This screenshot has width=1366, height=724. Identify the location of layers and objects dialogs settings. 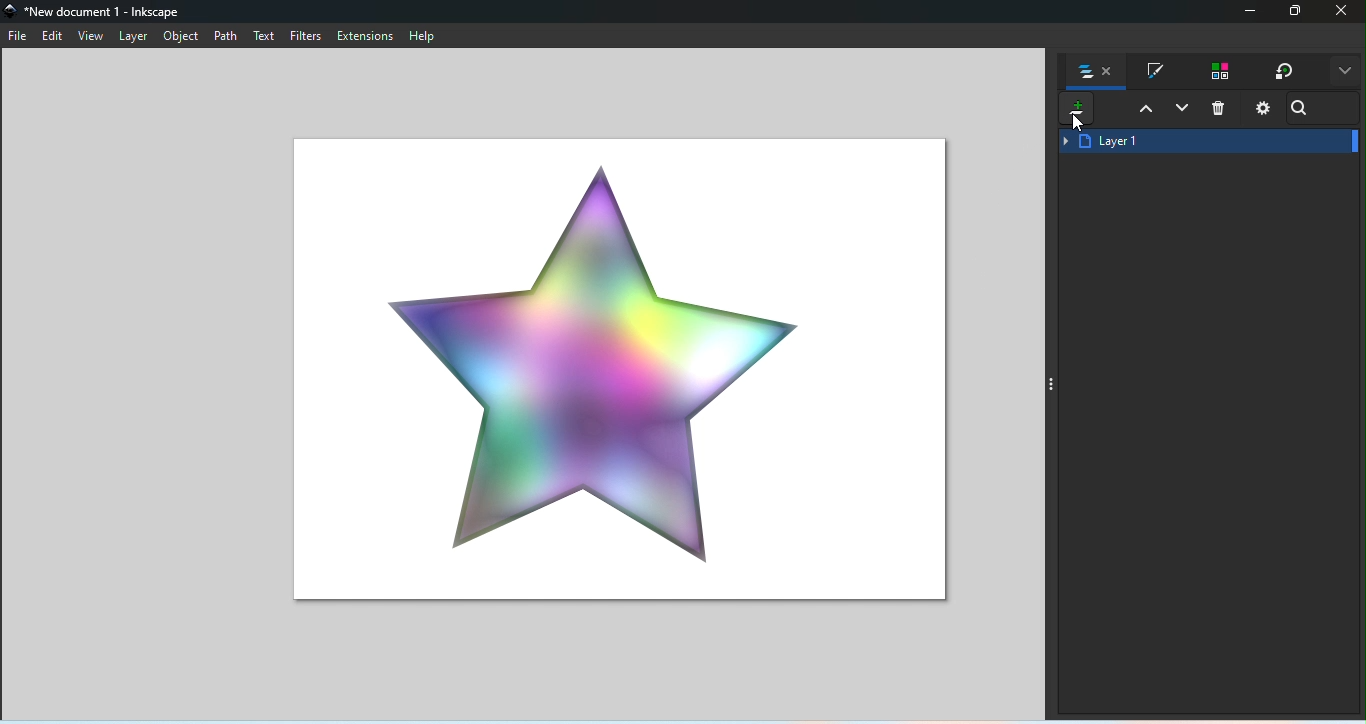
(1263, 111).